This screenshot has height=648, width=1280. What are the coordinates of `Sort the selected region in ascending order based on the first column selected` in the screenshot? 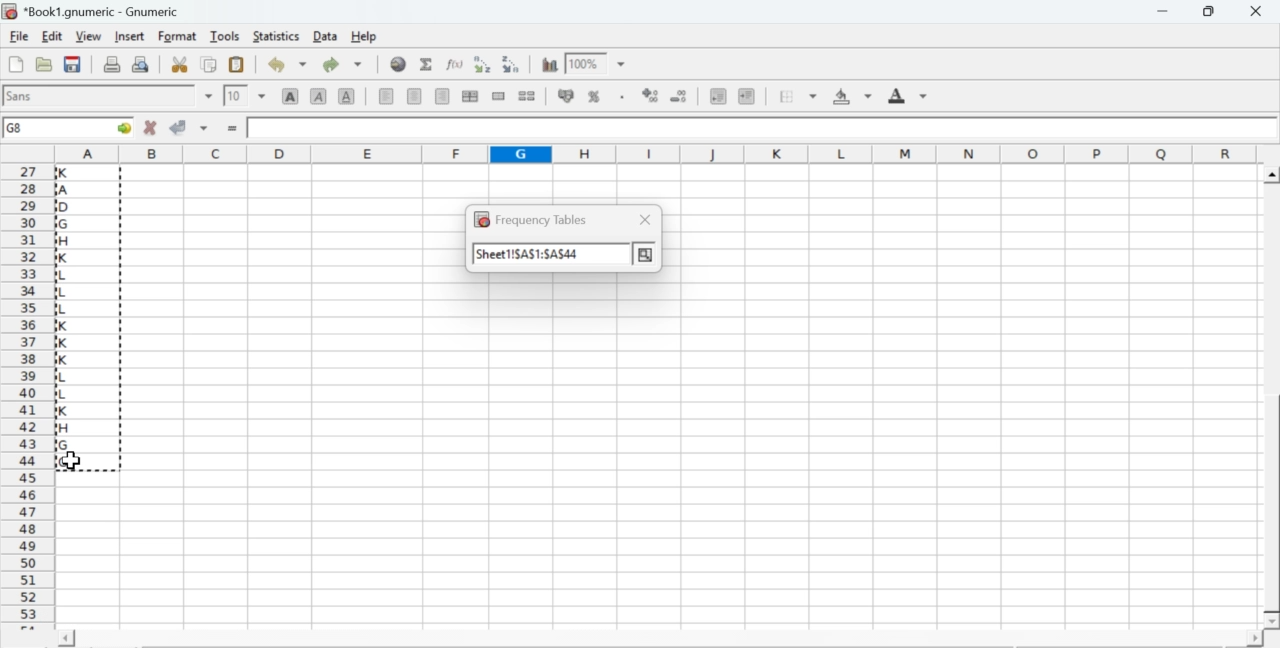 It's located at (485, 64).